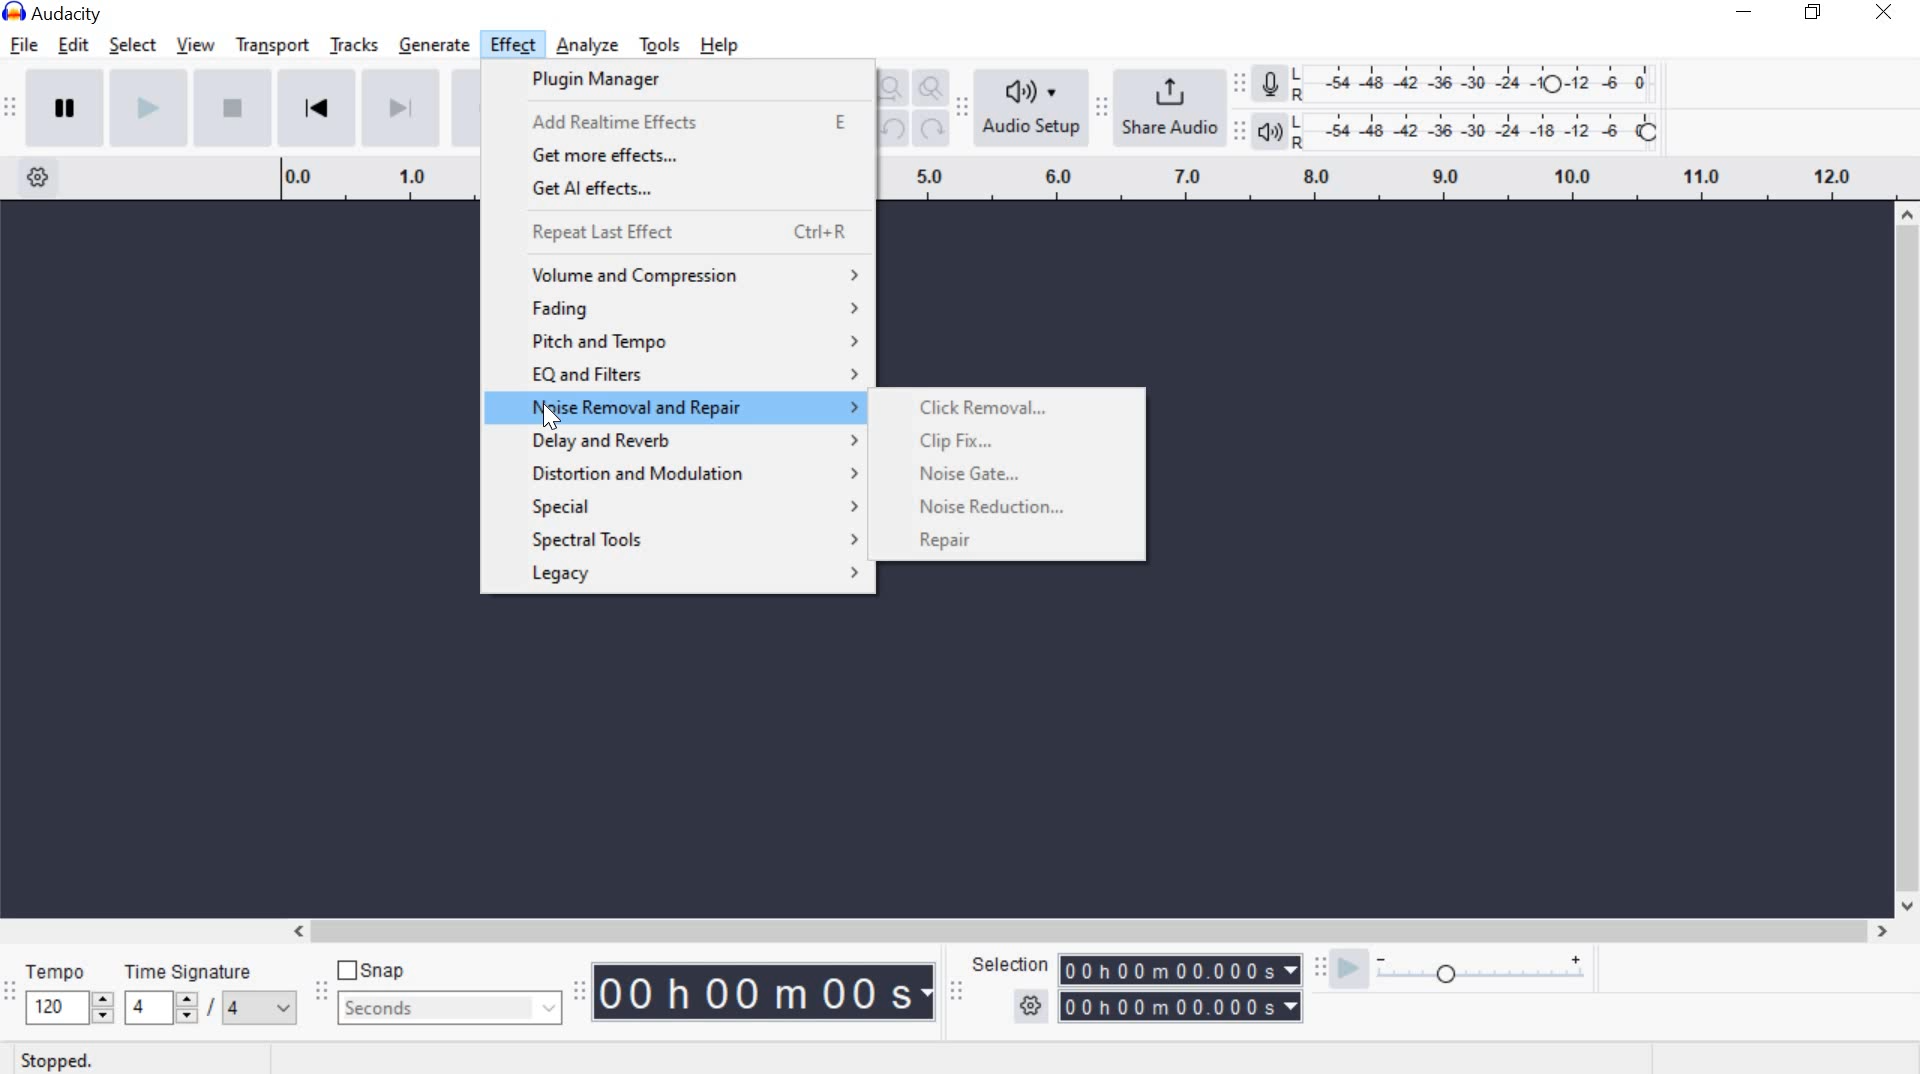  Describe the element at coordinates (1240, 84) in the screenshot. I see `Recording Meter Toolbar` at that location.